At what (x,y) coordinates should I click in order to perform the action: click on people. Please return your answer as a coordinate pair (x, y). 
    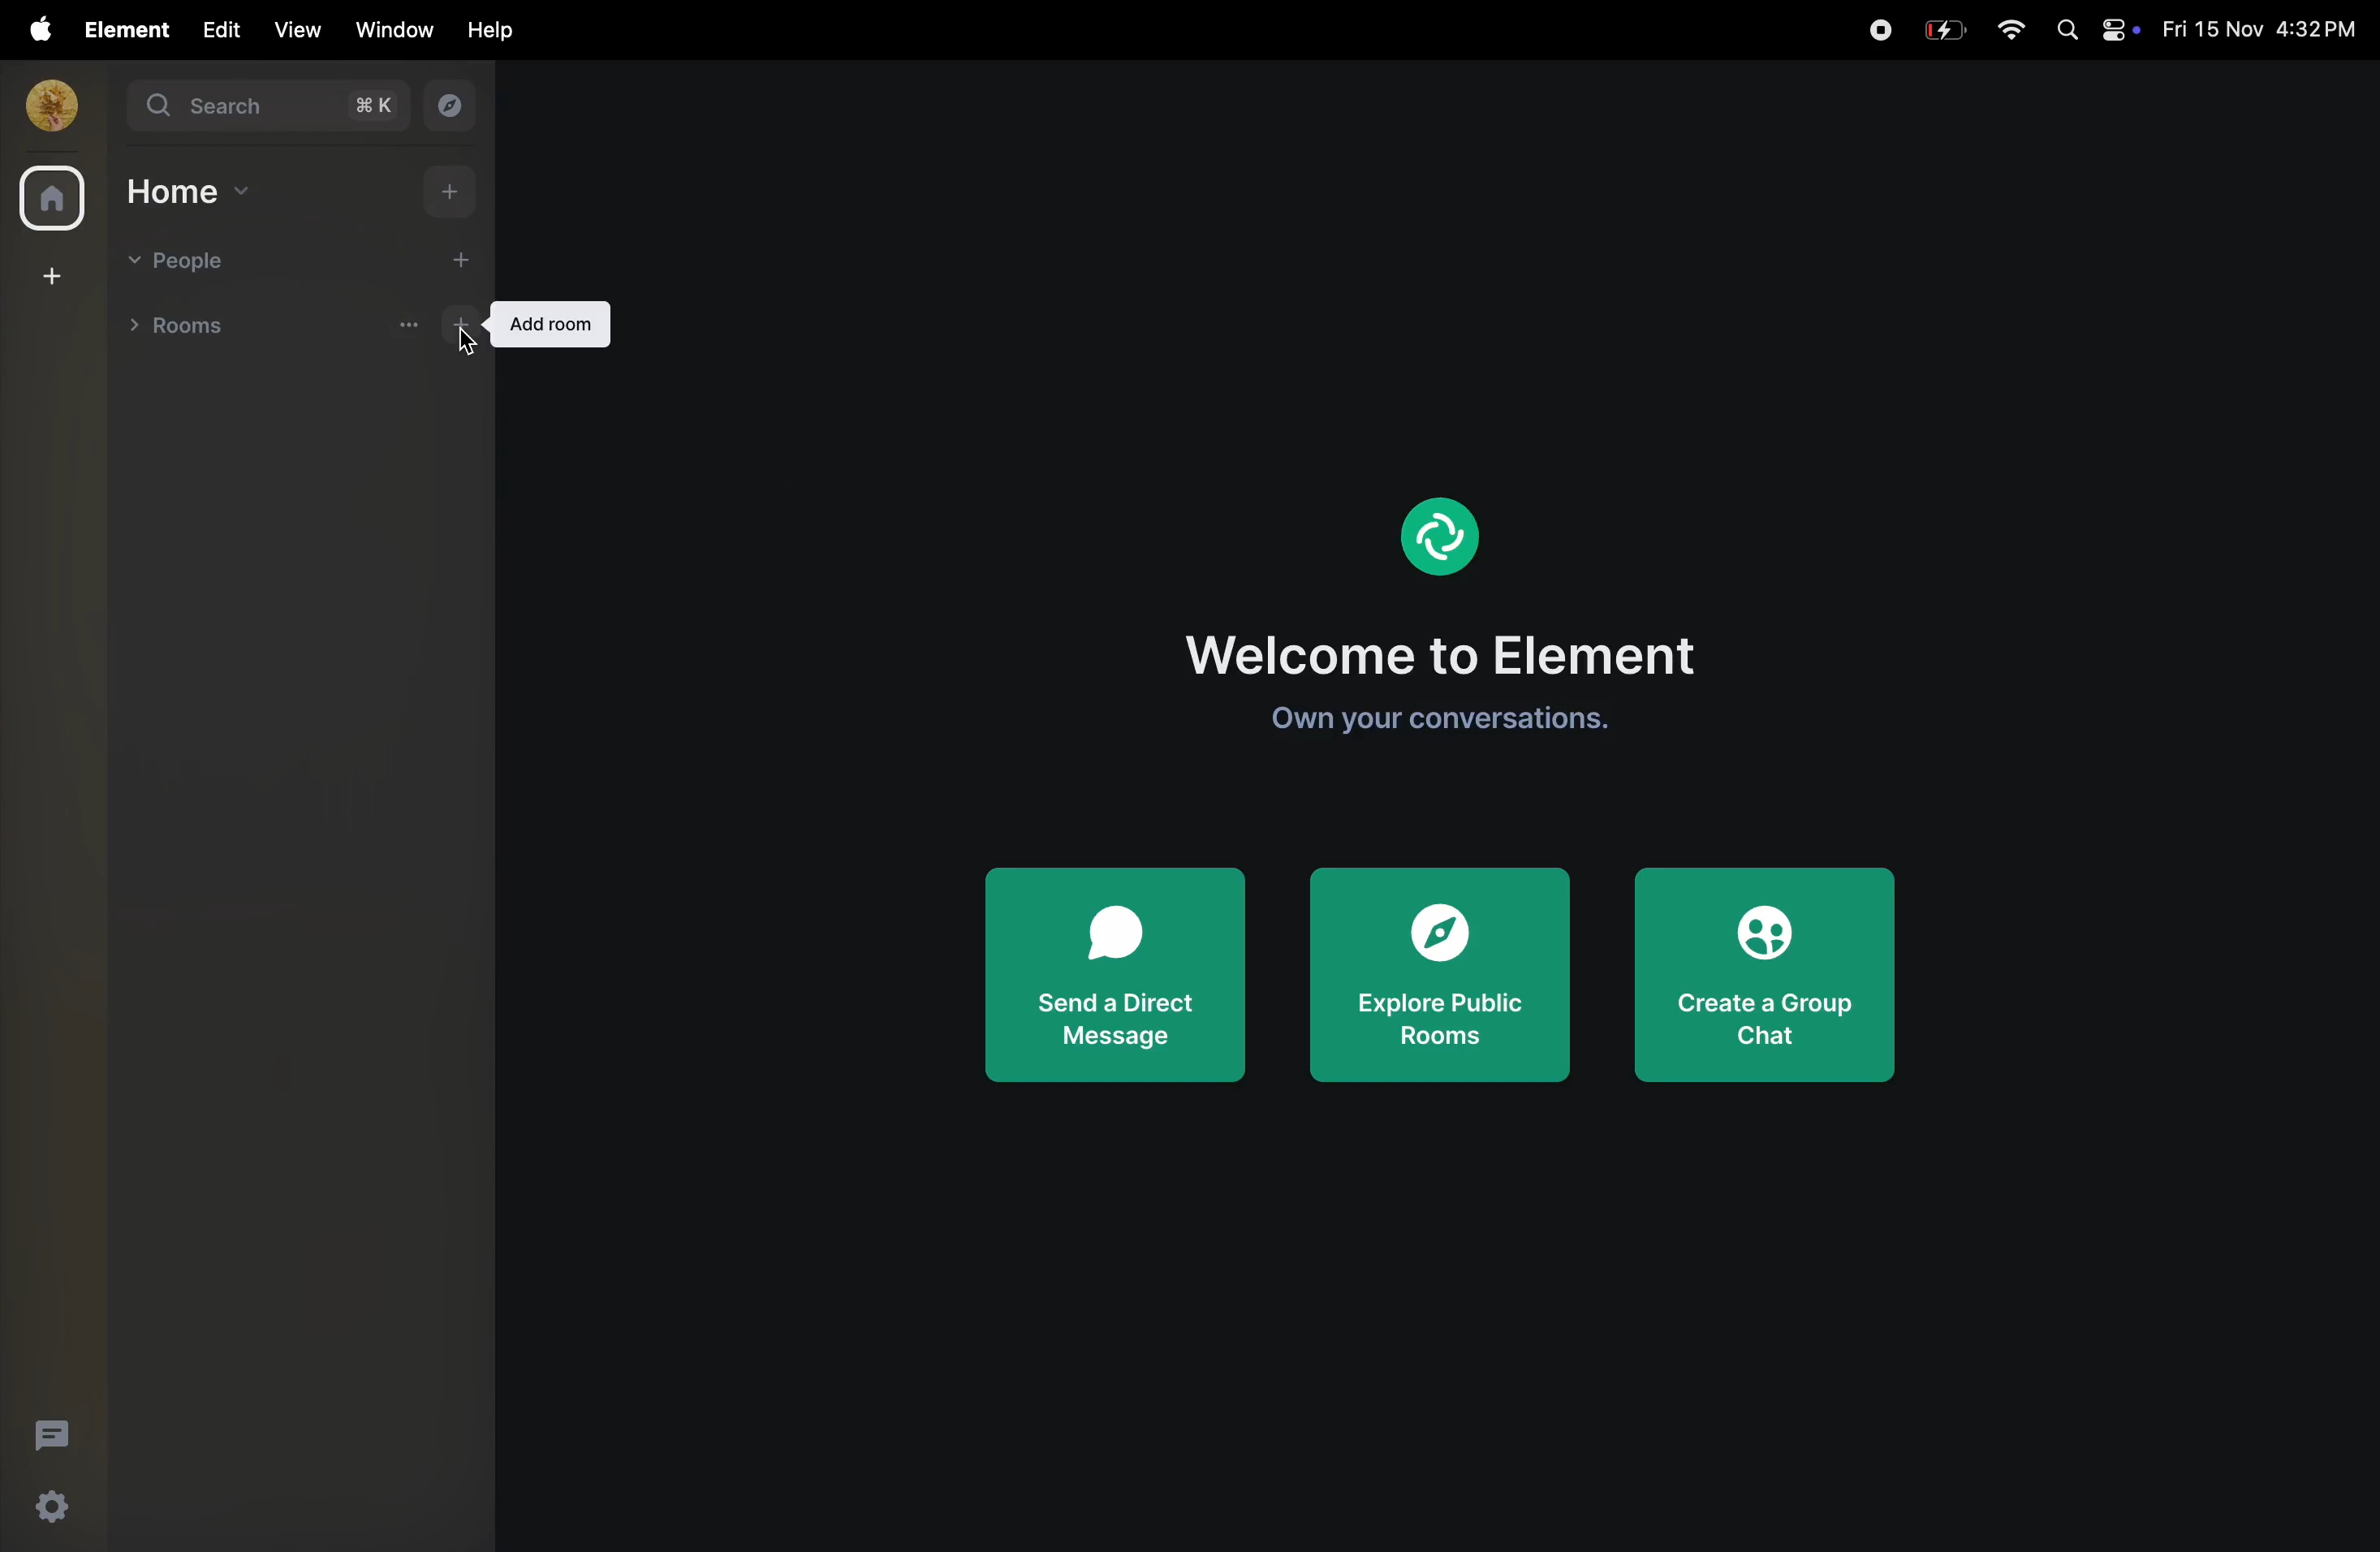
    Looking at the image, I should click on (183, 259).